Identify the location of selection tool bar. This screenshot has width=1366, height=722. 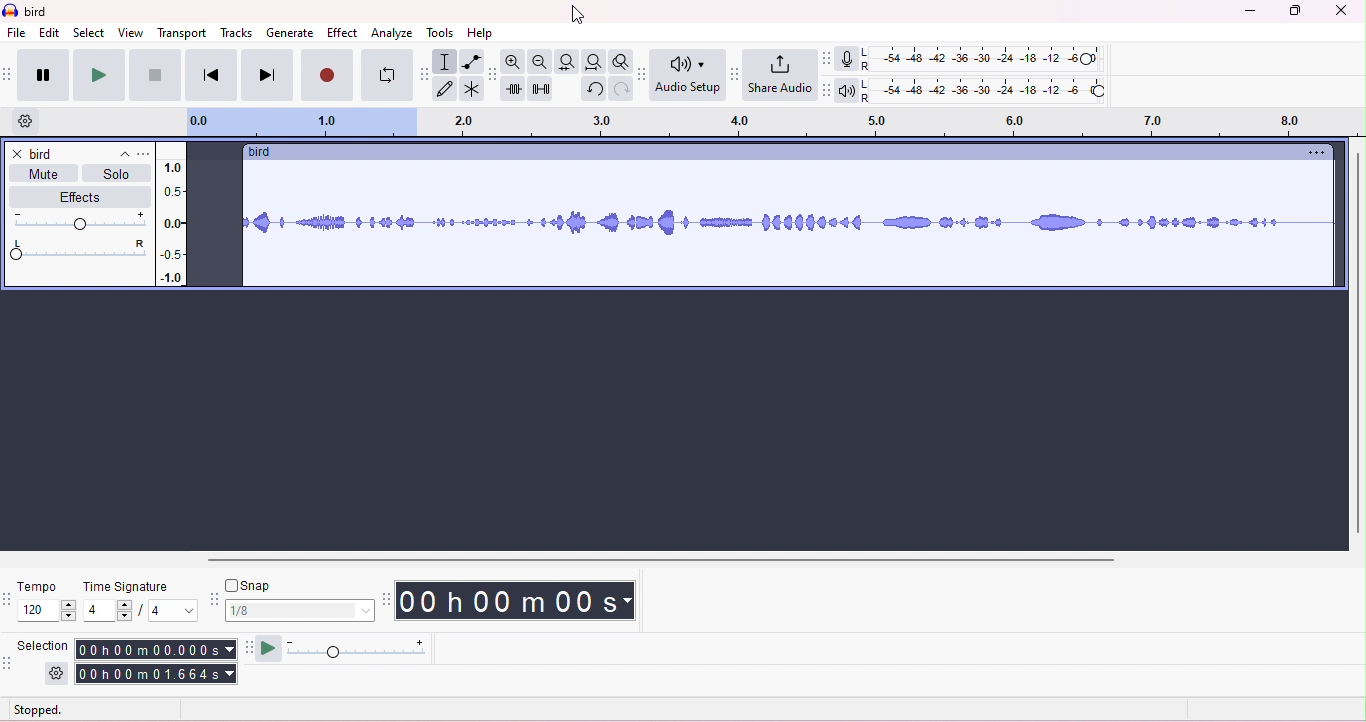
(10, 665).